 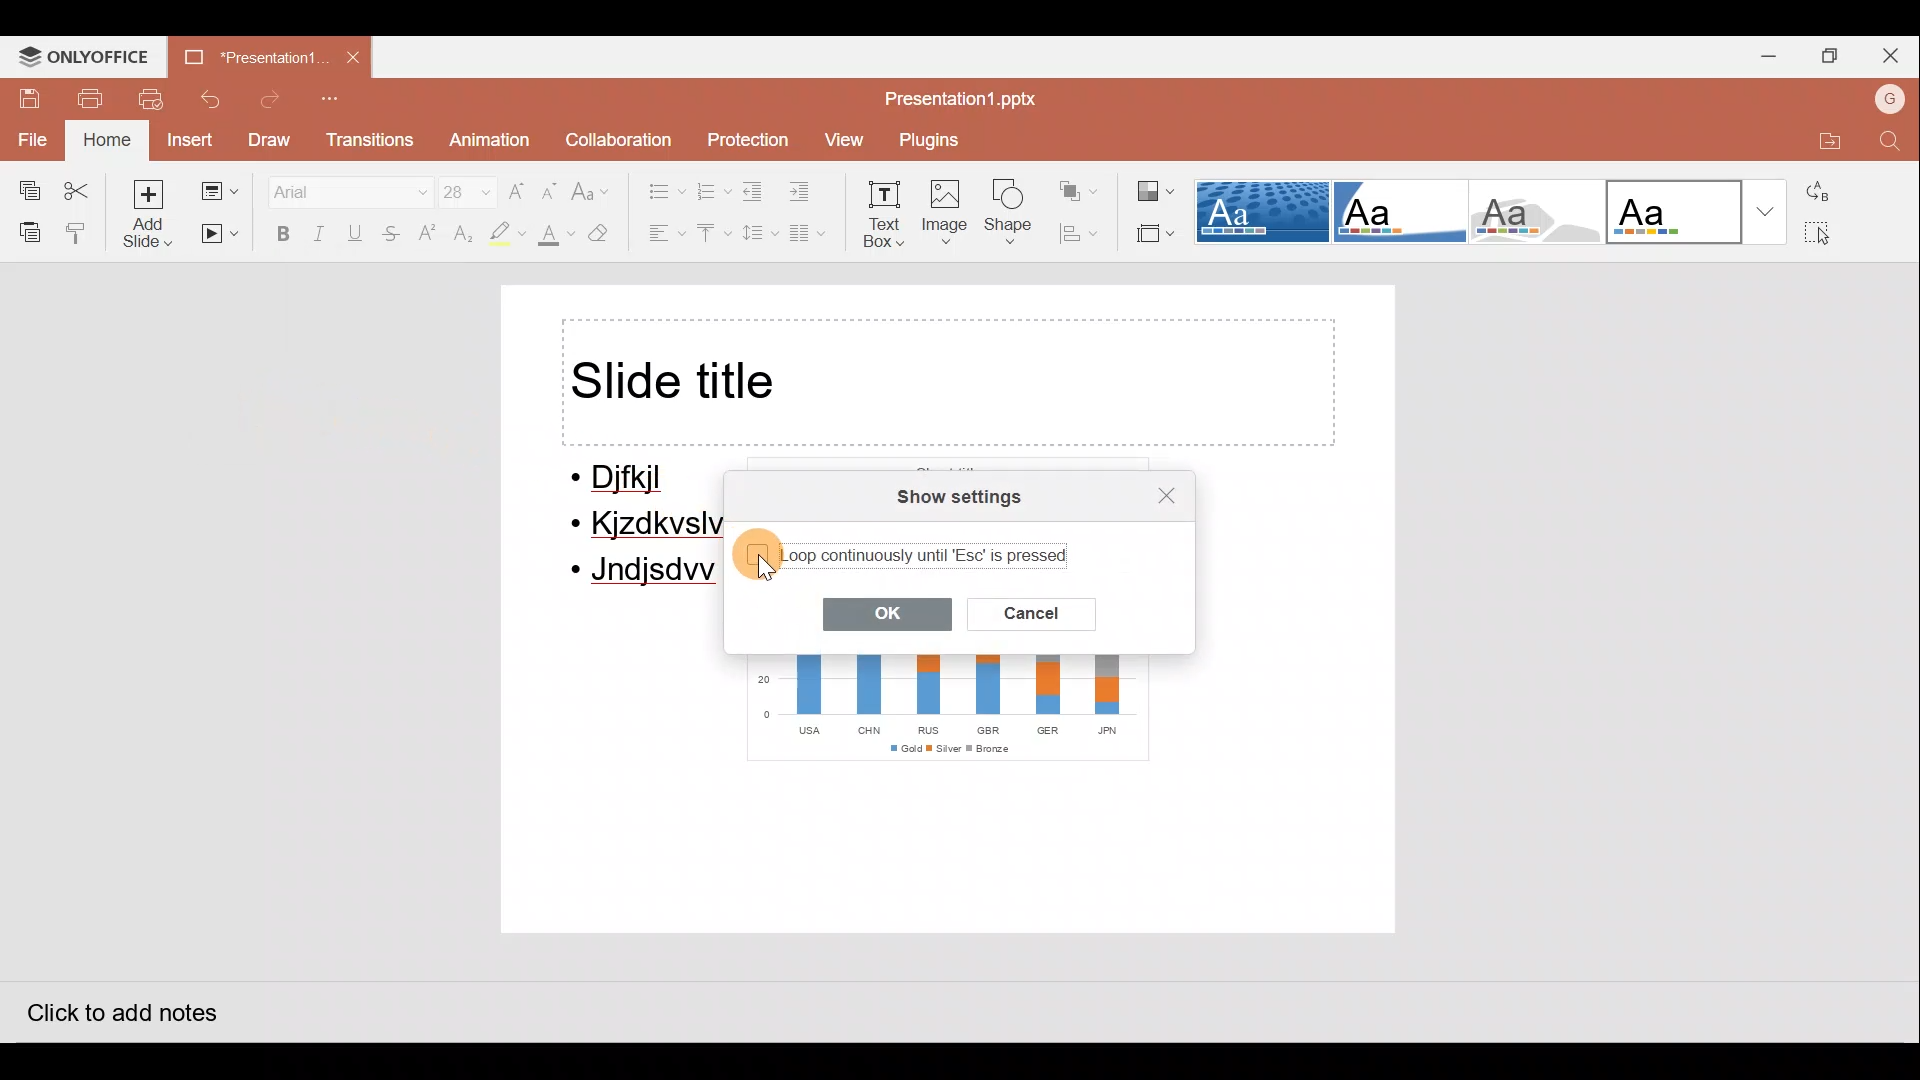 I want to click on Insert, so click(x=184, y=141).